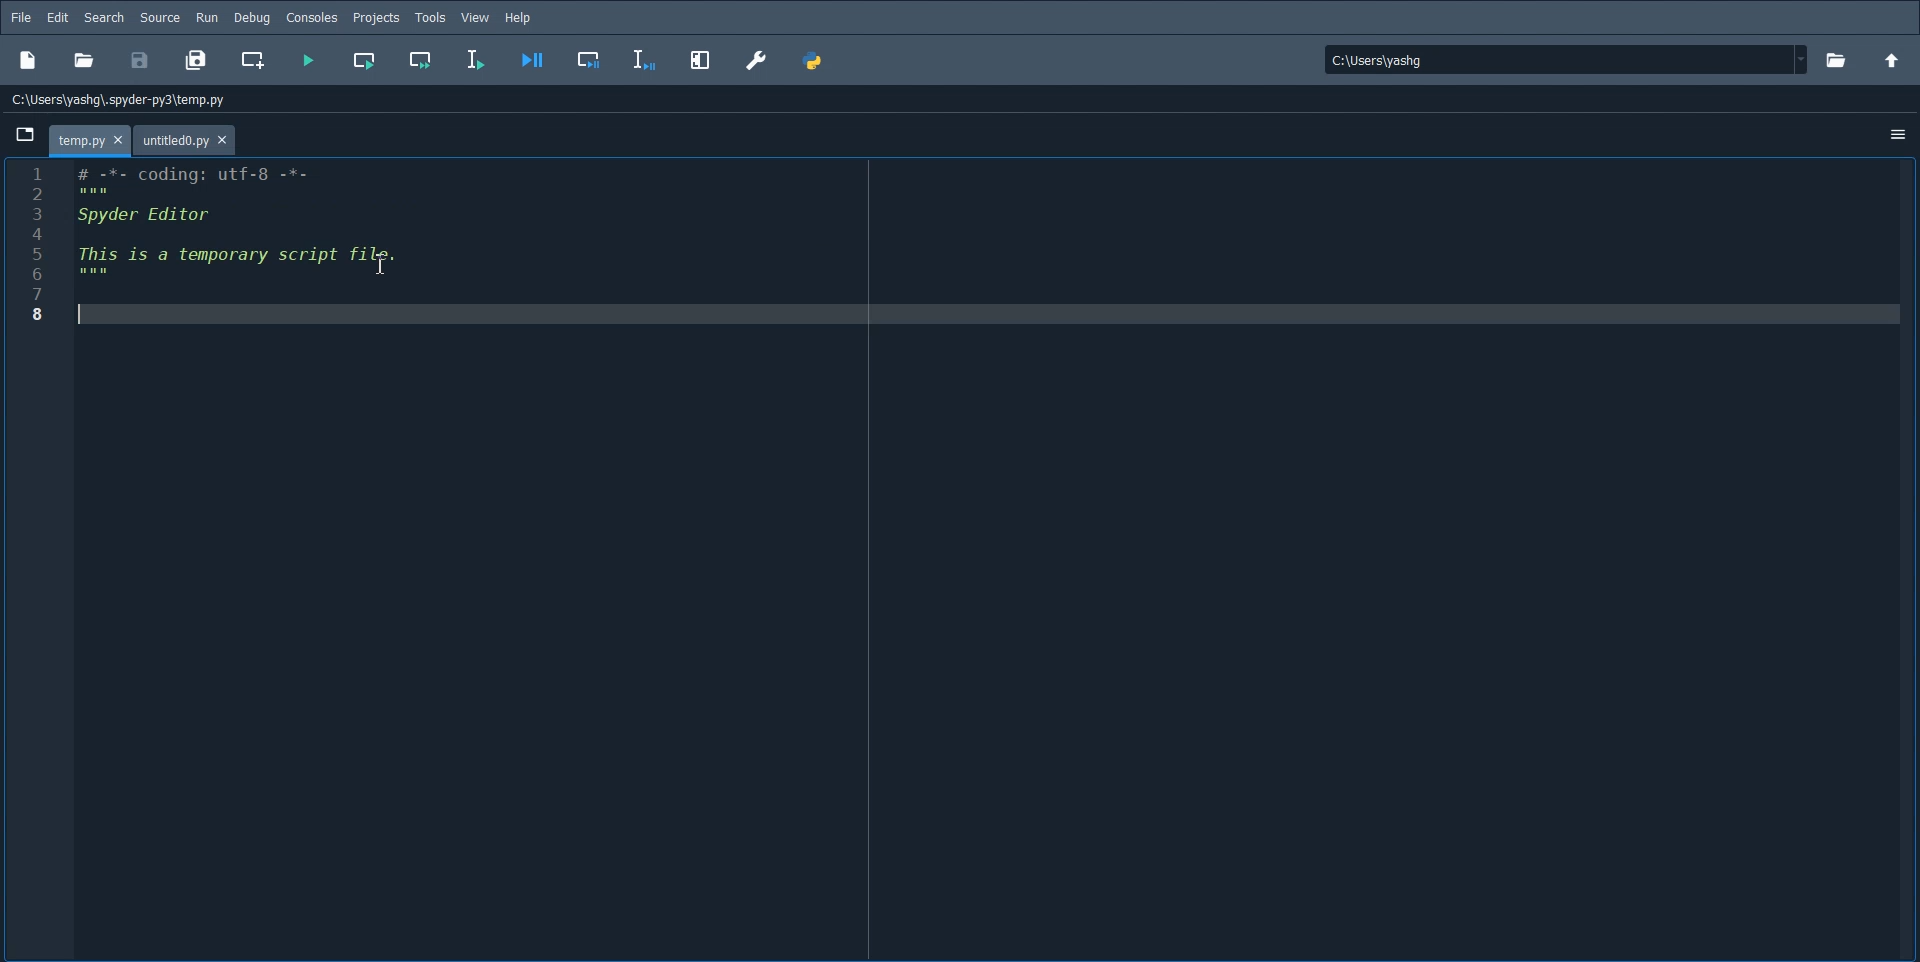 The height and width of the screenshot is (962, 1920). Describe the element at coordinates (58, 18) in the screenshot. I see `Edit` at that location.